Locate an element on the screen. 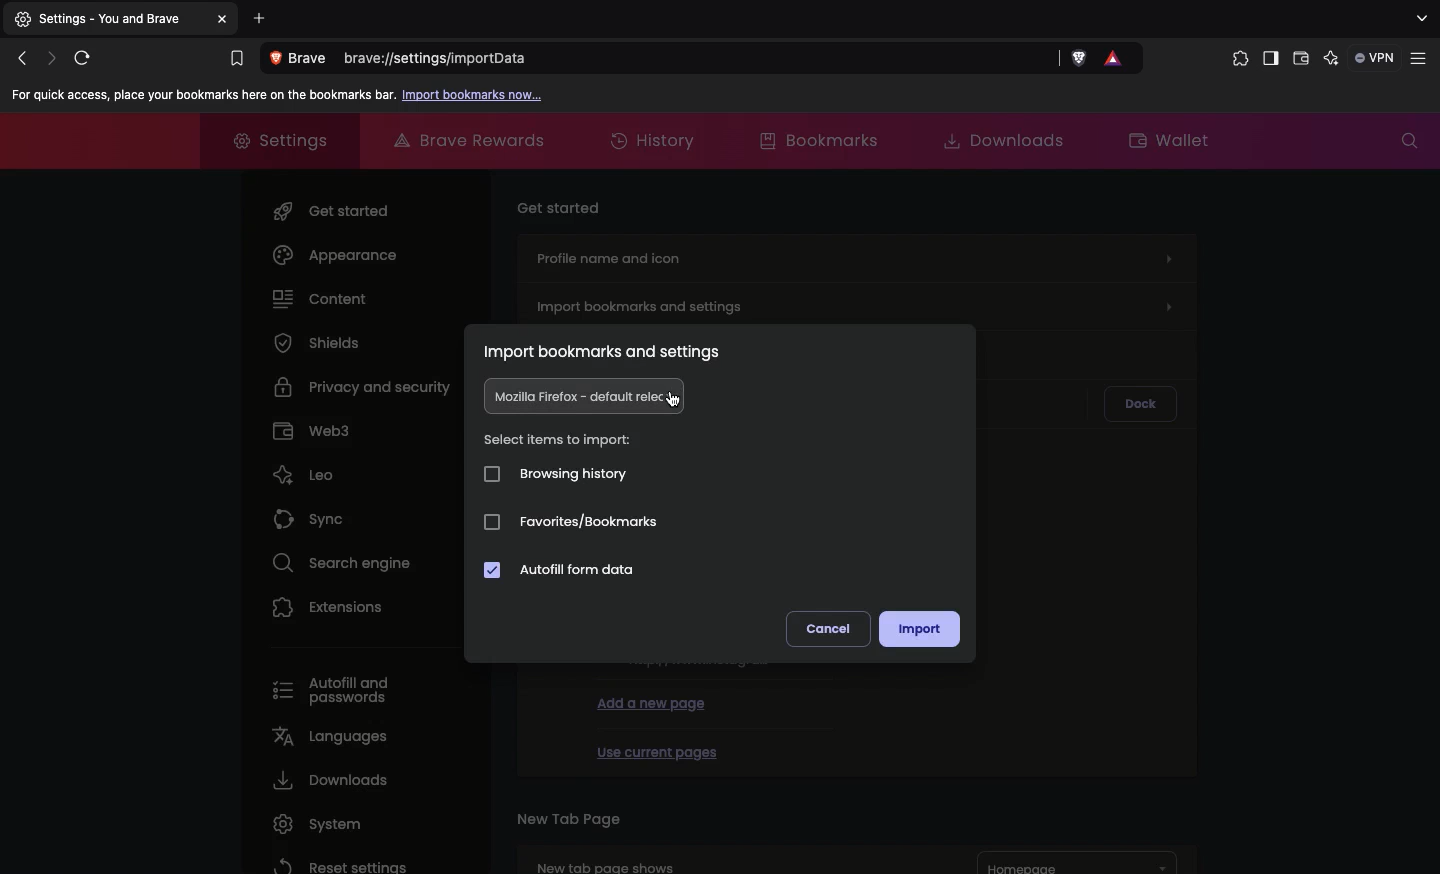 This screenshot has height=874, width=1440. Use current pages is located at coordinates (656, 749).